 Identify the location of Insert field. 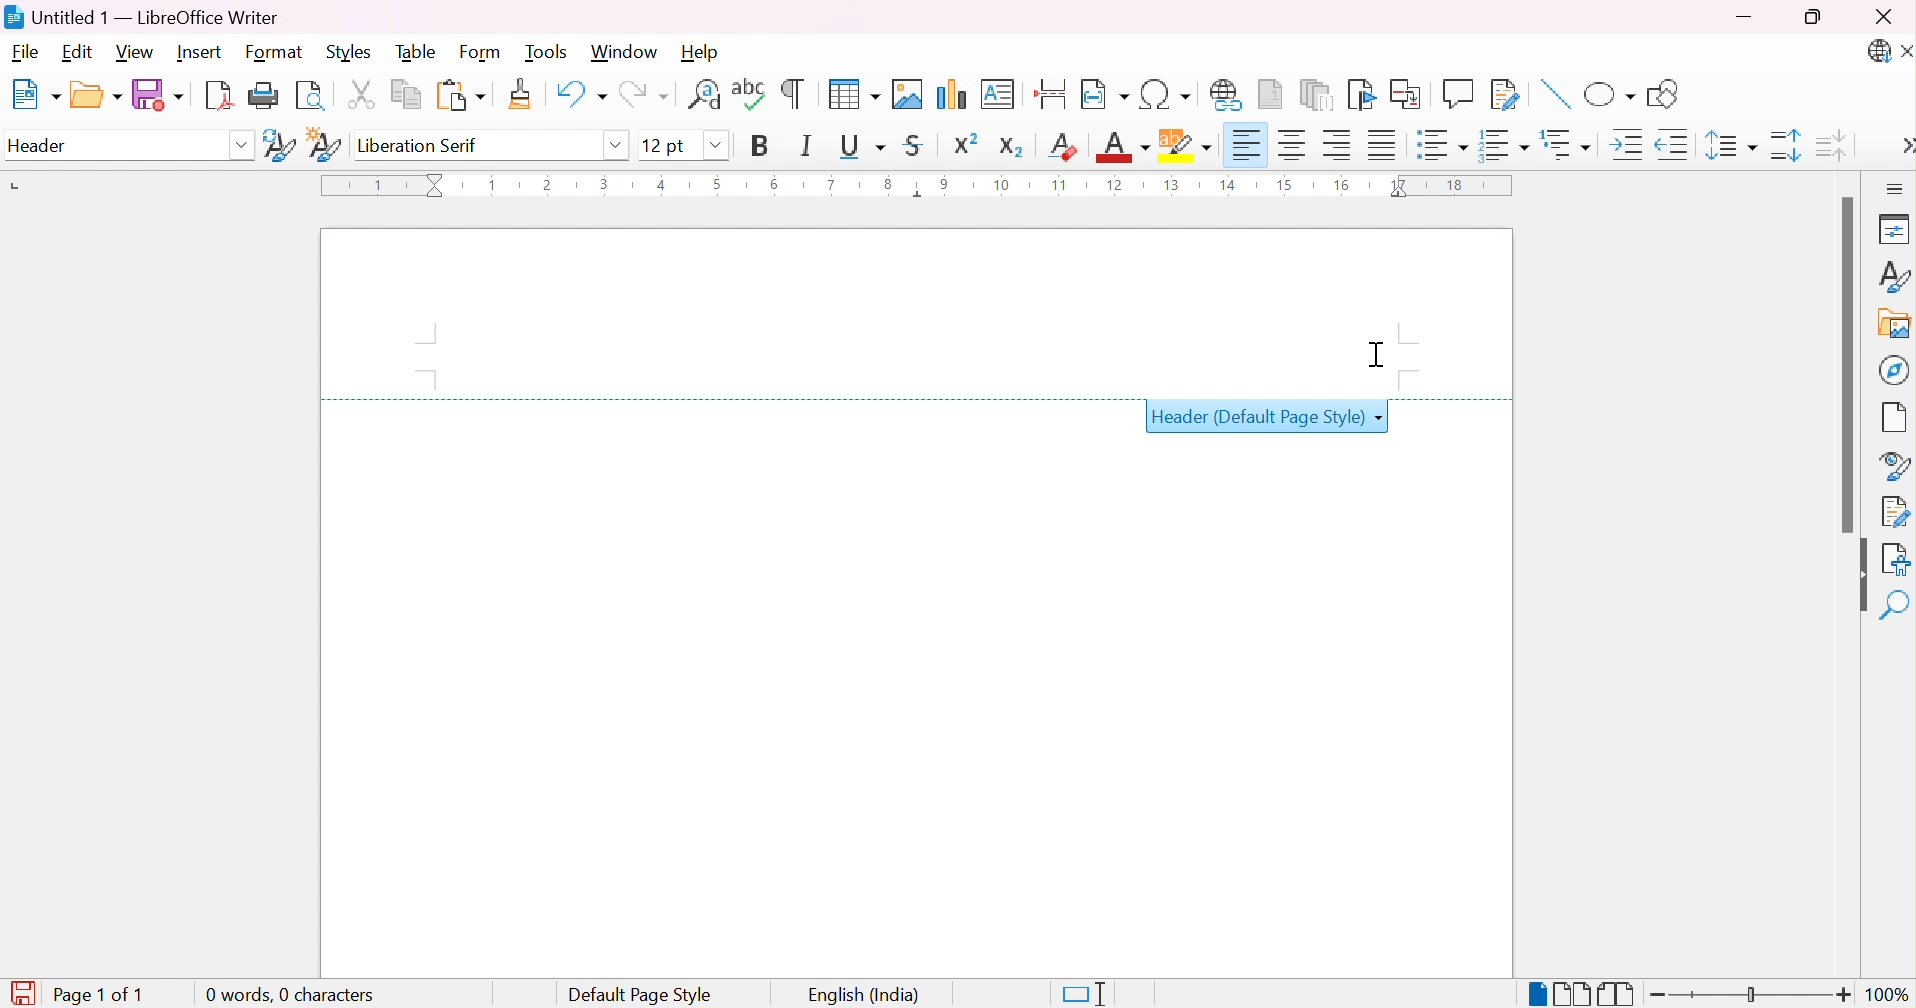
(1104, 93).